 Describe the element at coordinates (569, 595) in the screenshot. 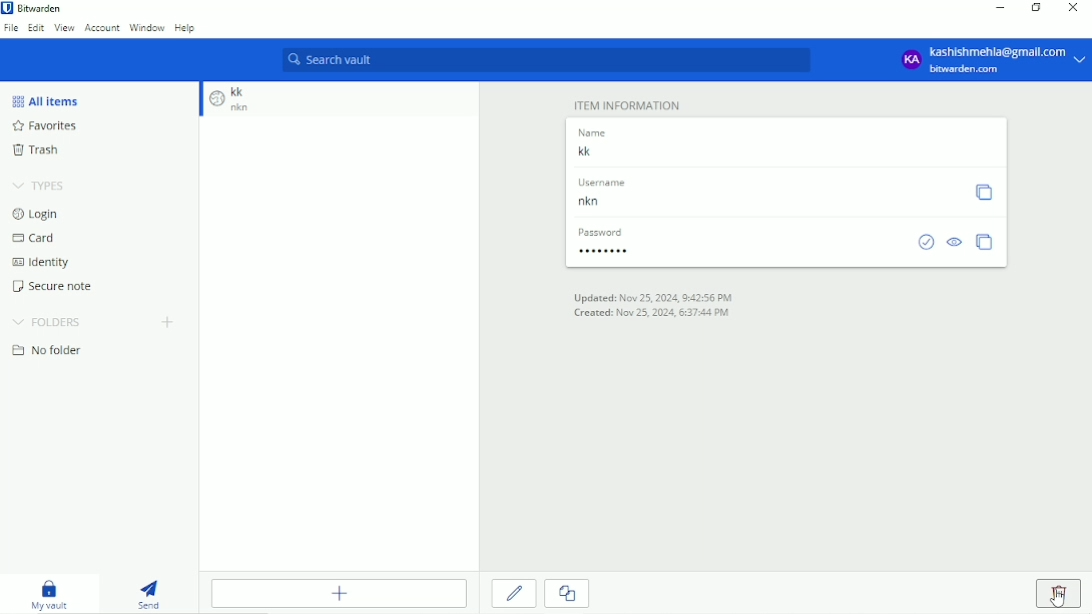

I see `Clone` at that location.